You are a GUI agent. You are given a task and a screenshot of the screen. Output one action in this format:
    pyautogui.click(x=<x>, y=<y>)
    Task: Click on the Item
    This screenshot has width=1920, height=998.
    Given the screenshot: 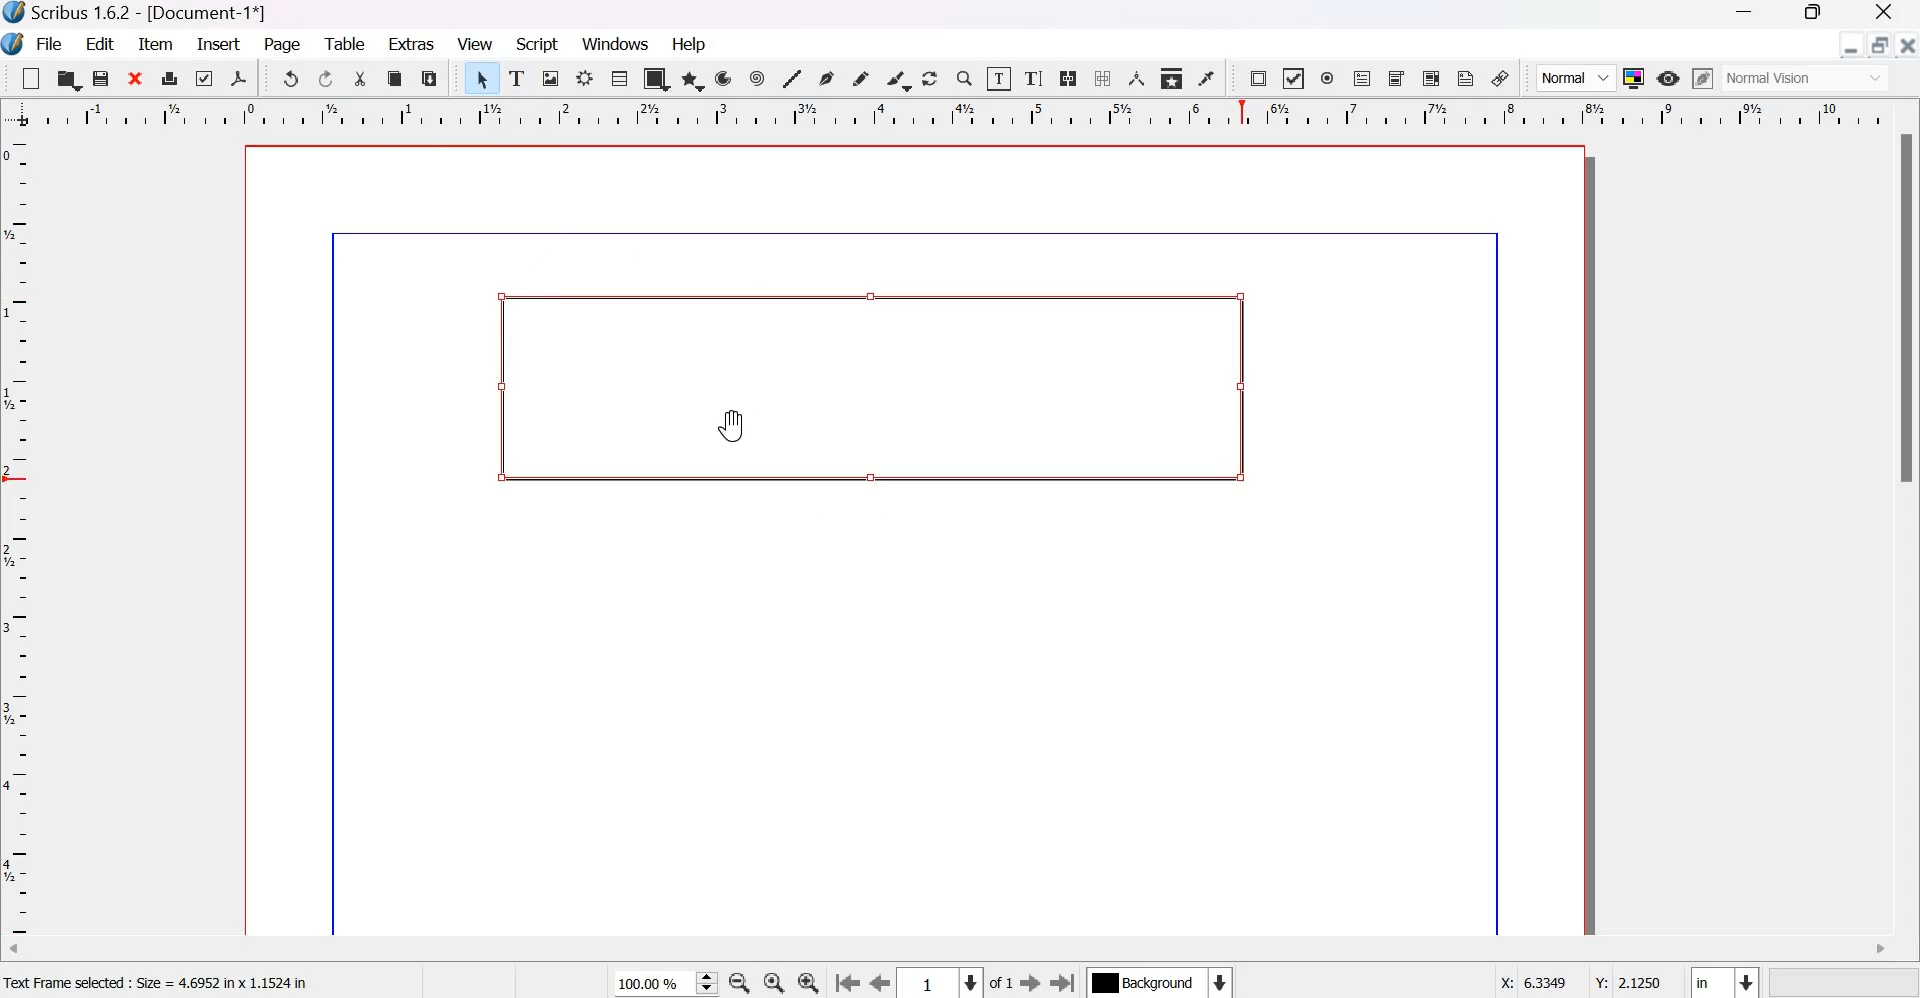 What is the action you would take?
    pyautogui.click(x=156, y=45)
    